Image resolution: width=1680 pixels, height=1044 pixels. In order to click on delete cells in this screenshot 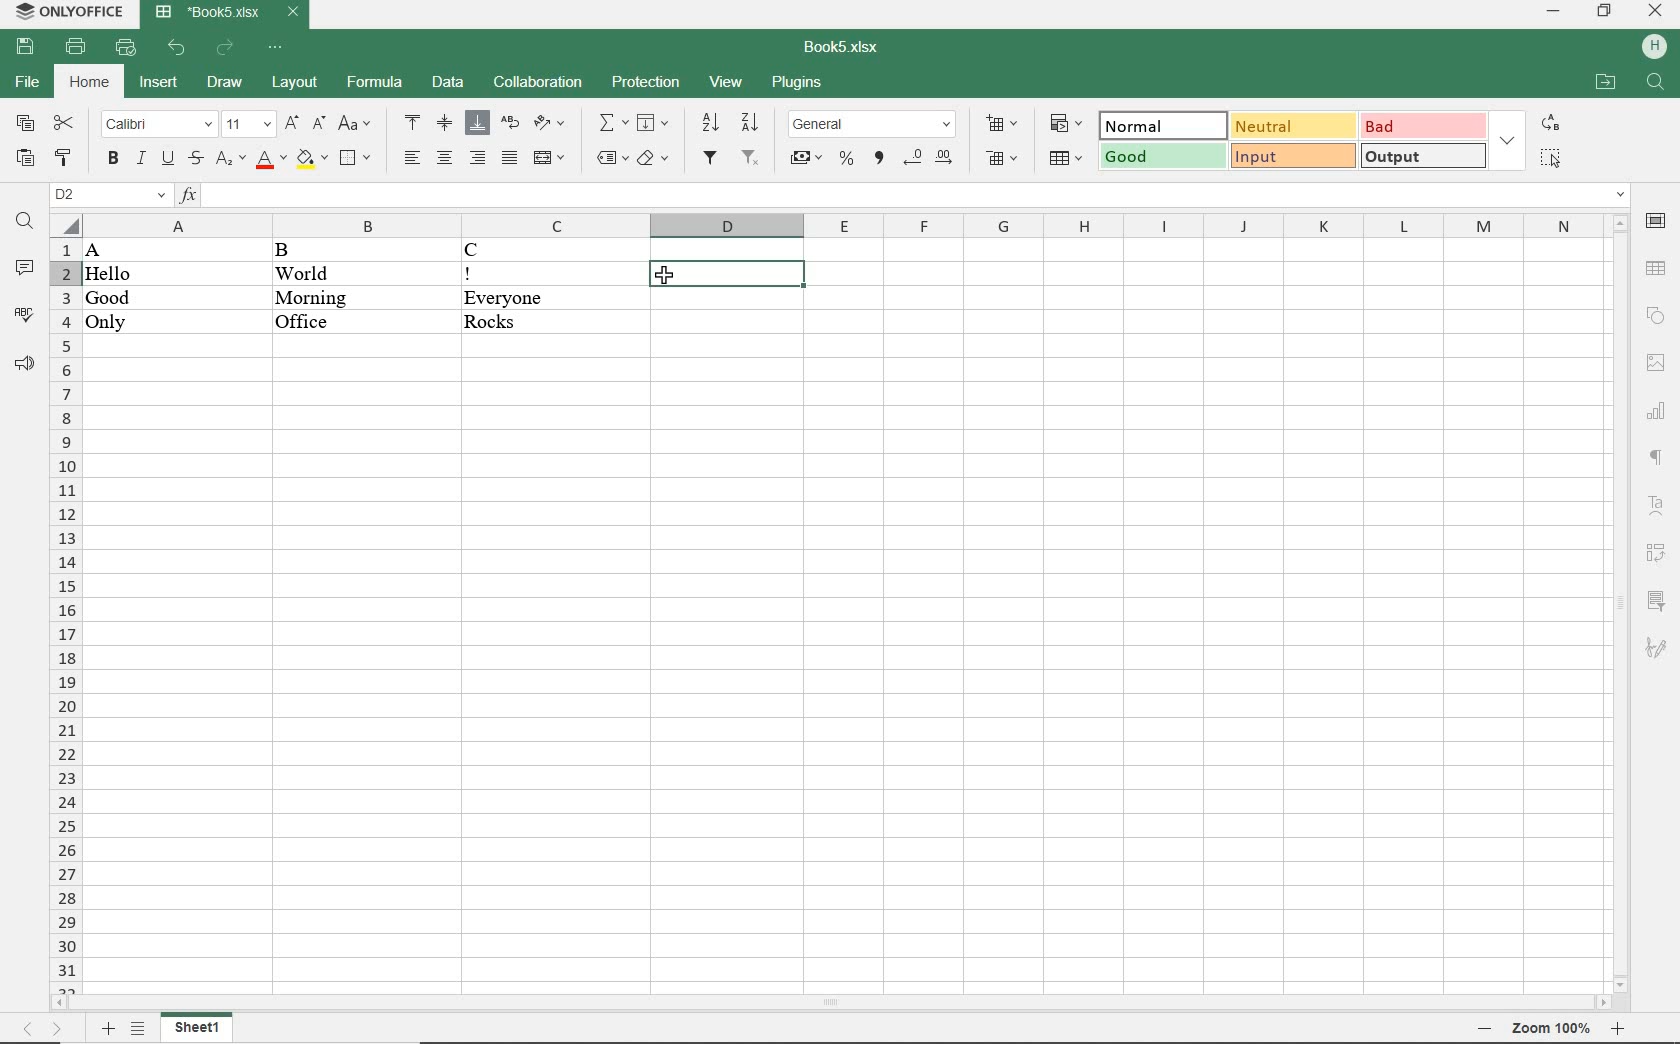, I will do `click(1006, 159)`.